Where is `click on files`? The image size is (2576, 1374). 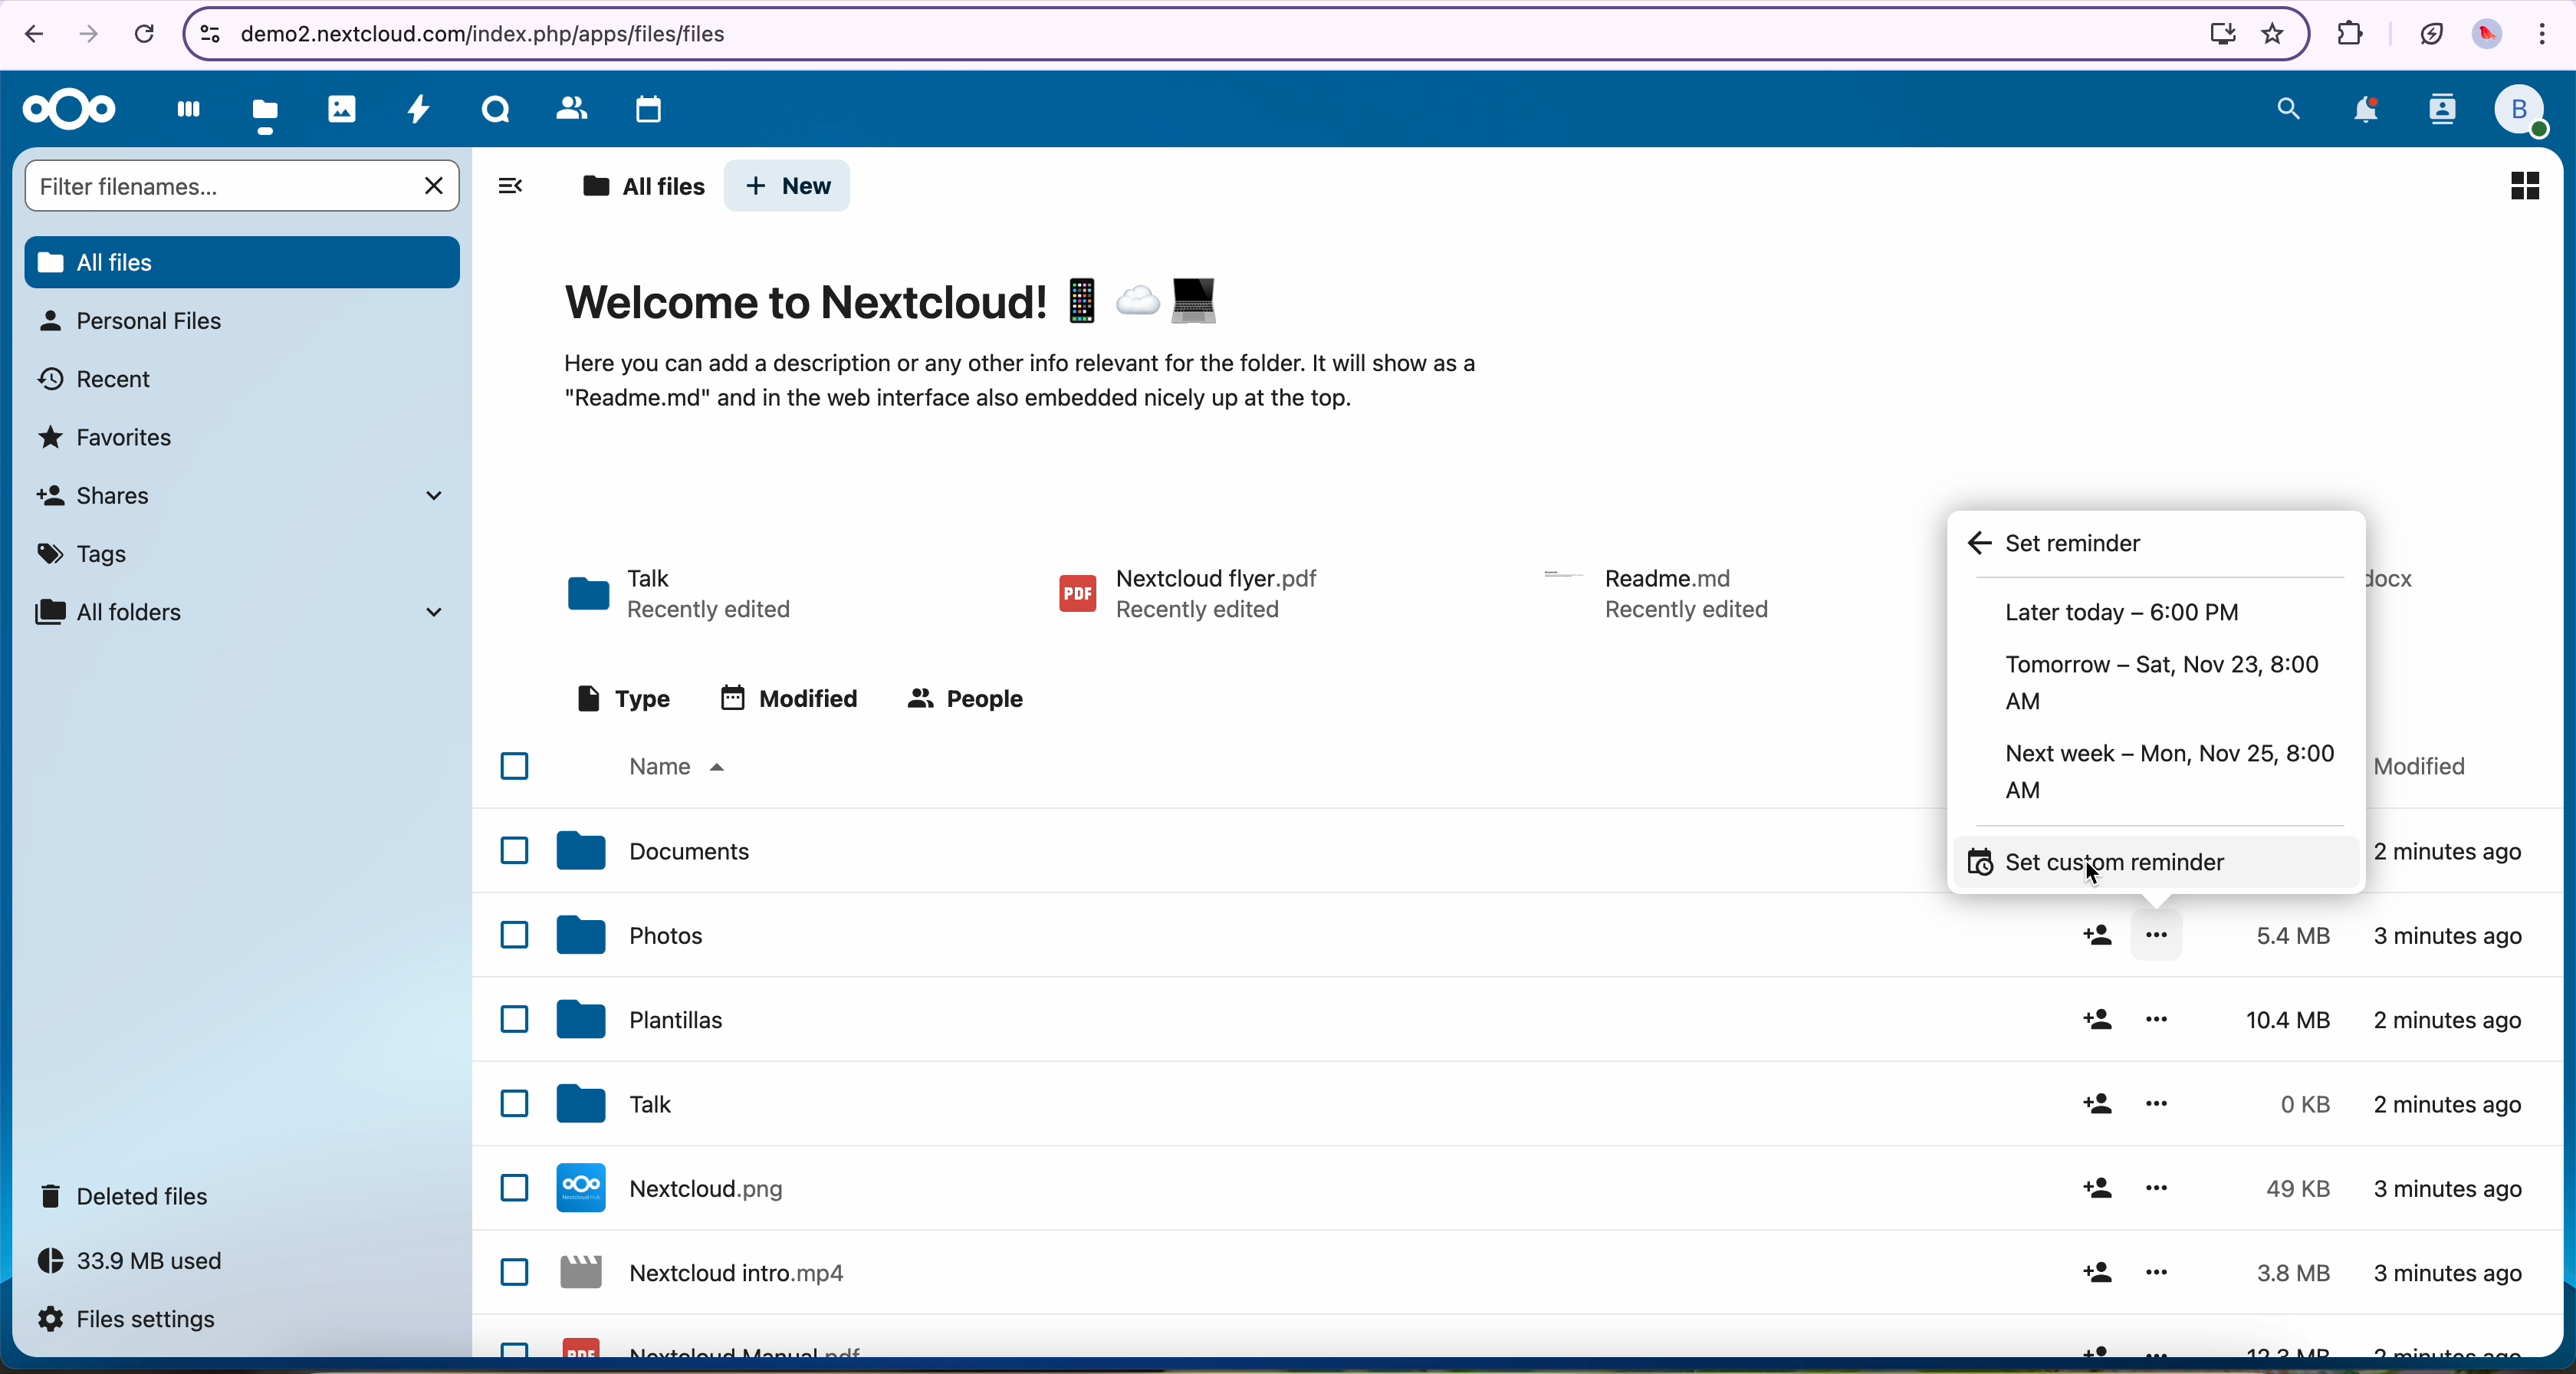 click on files is located at coordinates (270, 105).